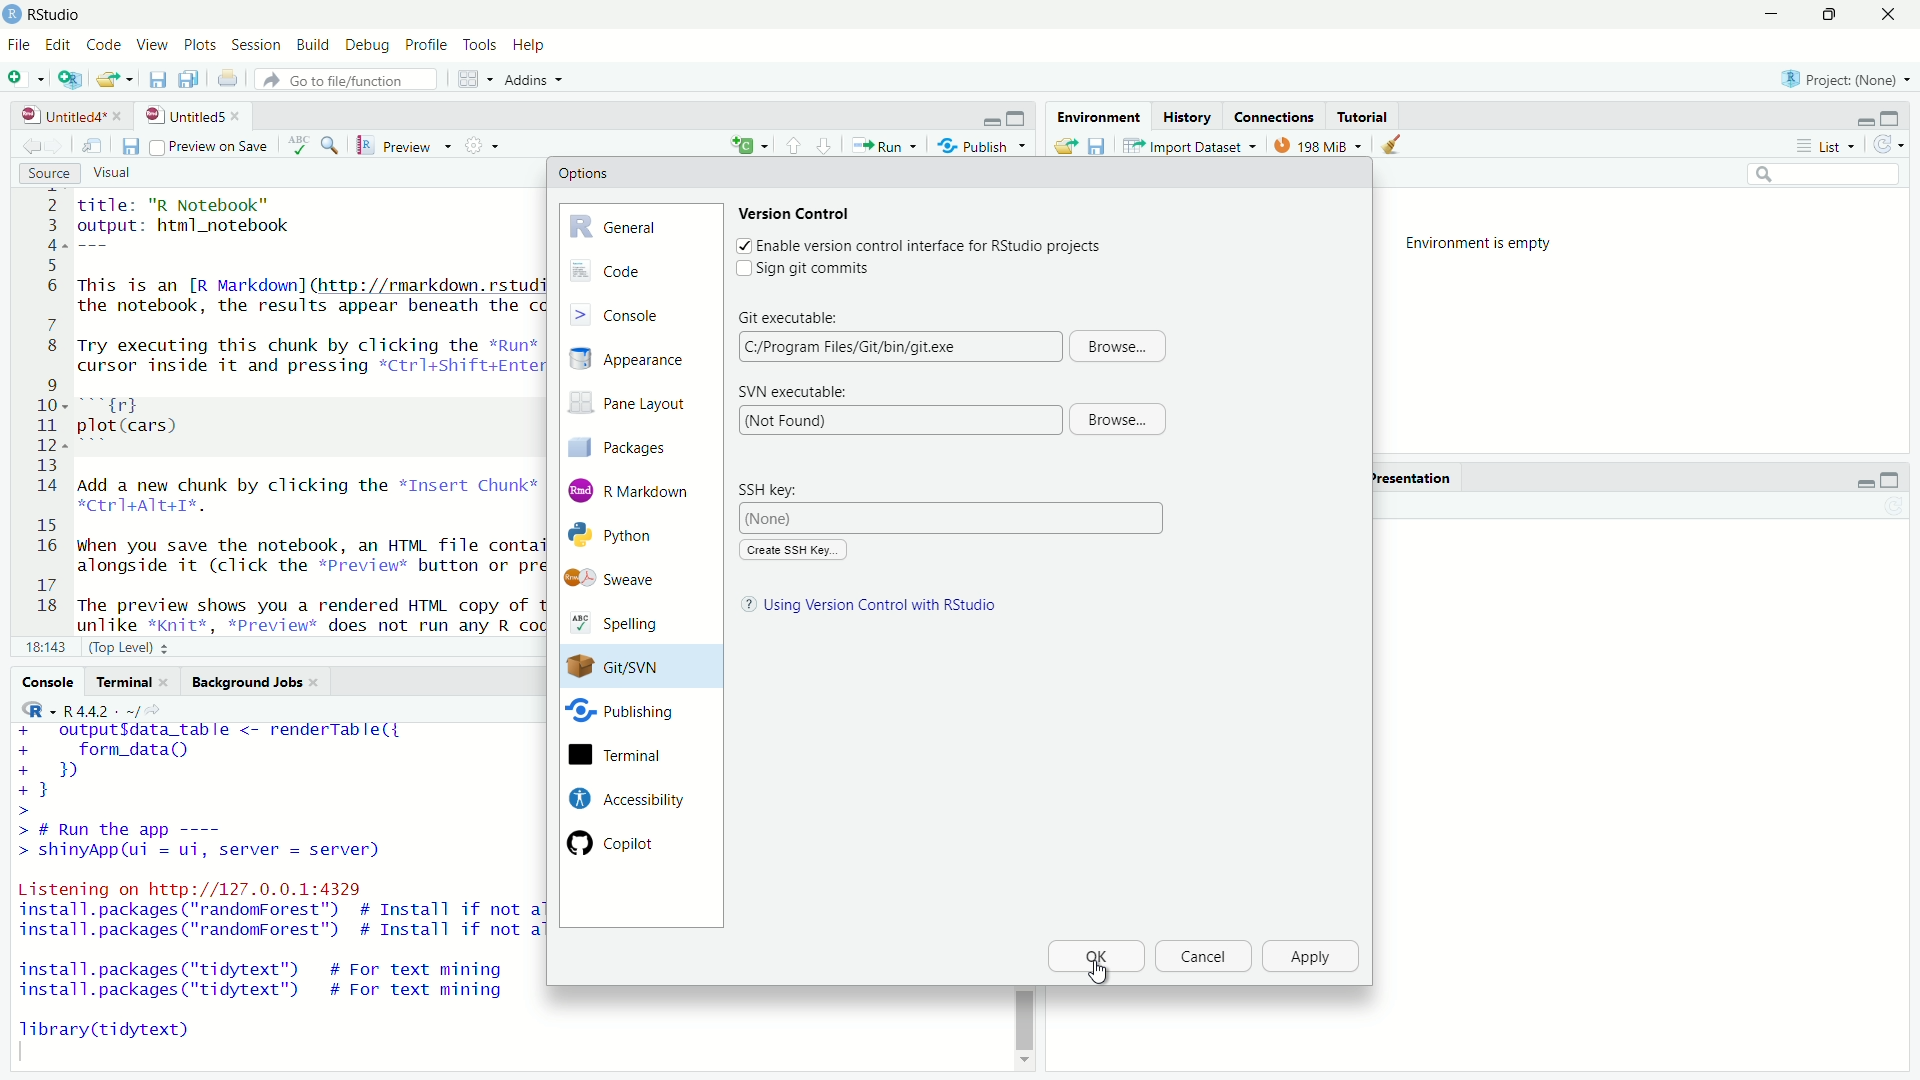  Describe the element at coordinates (351, 80) in the screenshot. I see `Go to file/function` at that location.